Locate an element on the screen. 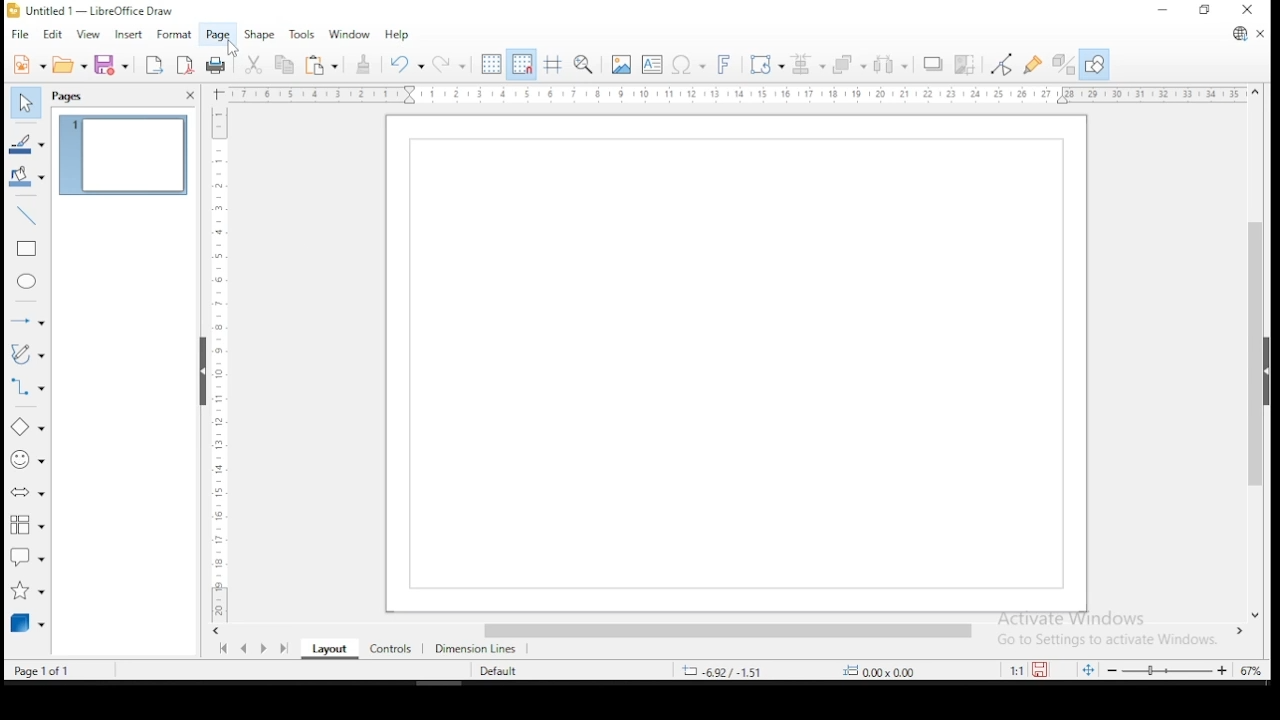 This screenshot has width=1280, height=720. clone formatting is located at coordinates (363, 65).